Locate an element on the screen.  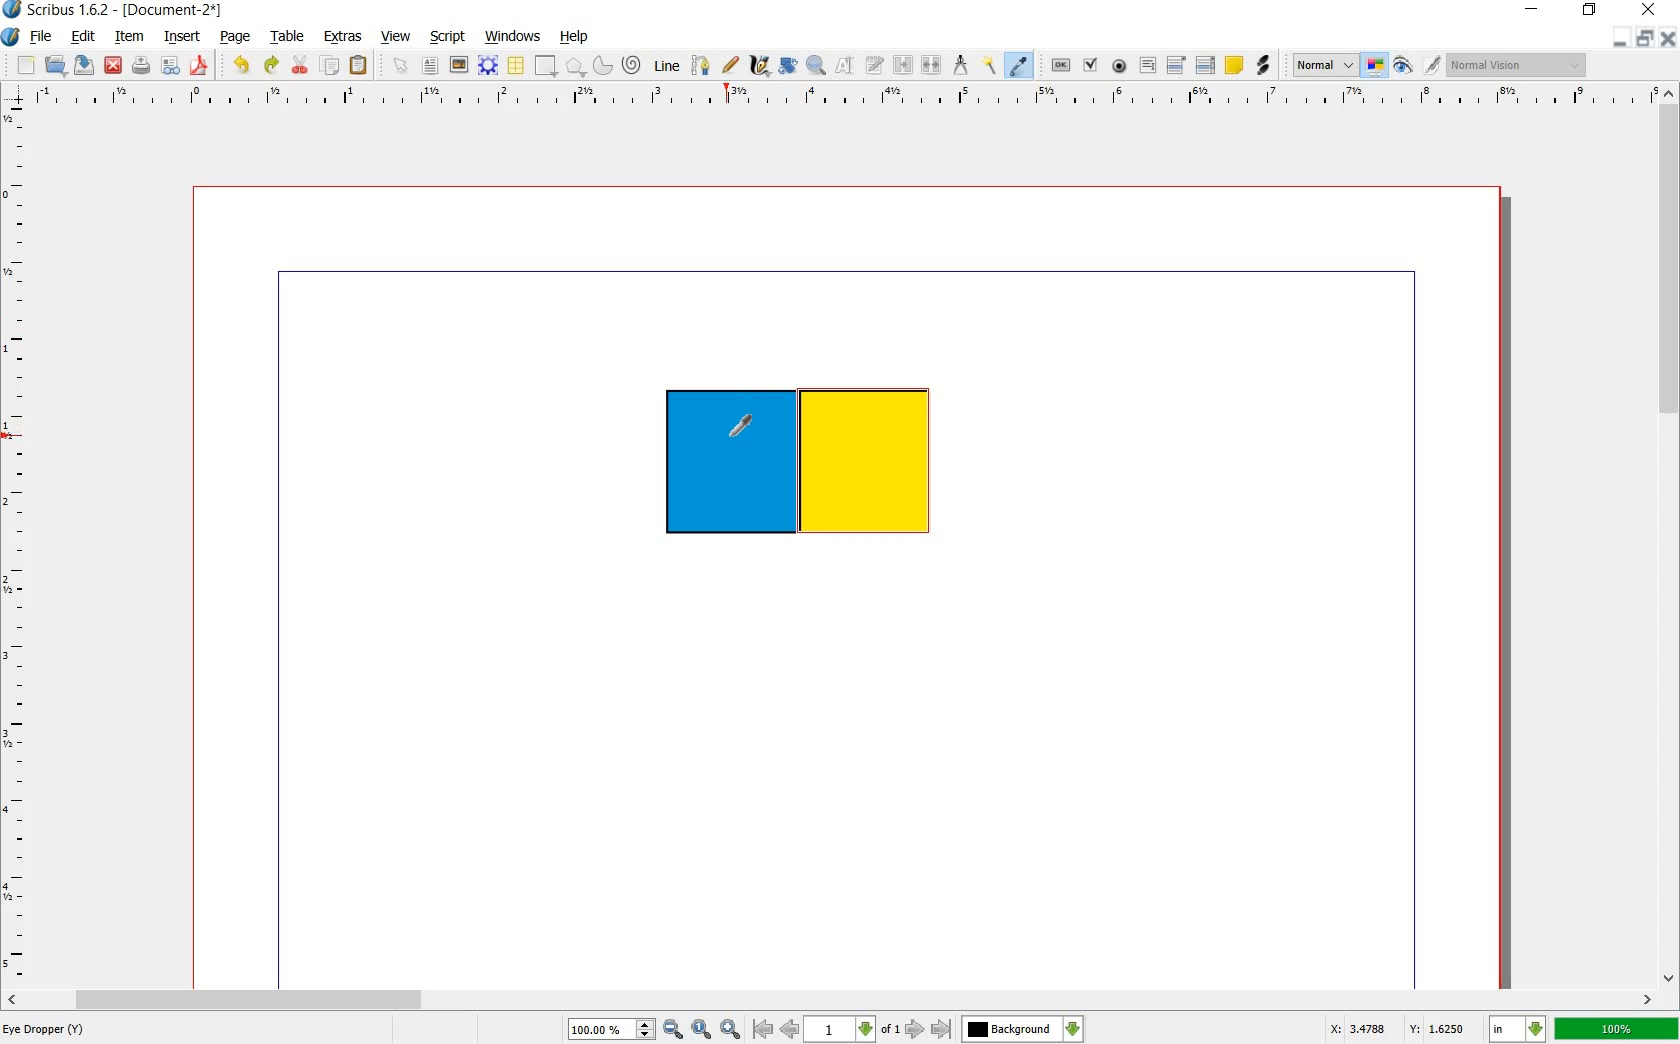
zoom out is located at coordinates (673, 1027).